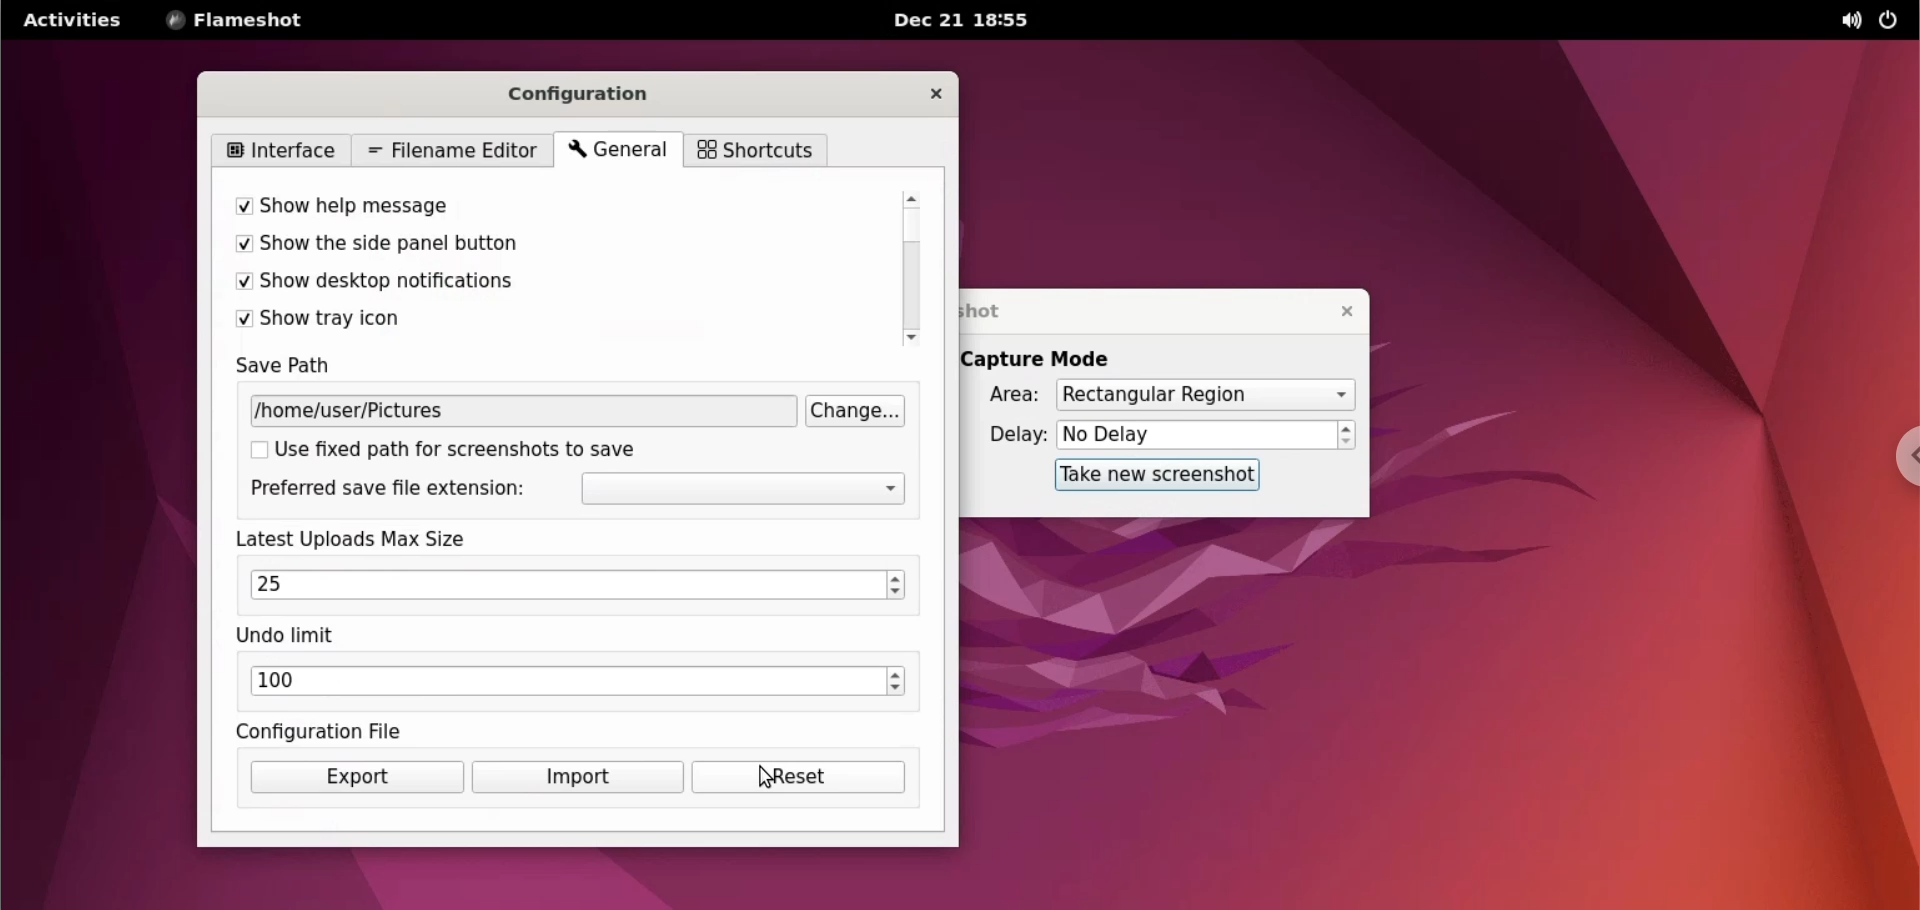 This screenshot has width=1920, height=910. What do you see at coordinates (749, 490) in the screenshot?
I see `extension options dropdown` at bounding box center [749, 490].